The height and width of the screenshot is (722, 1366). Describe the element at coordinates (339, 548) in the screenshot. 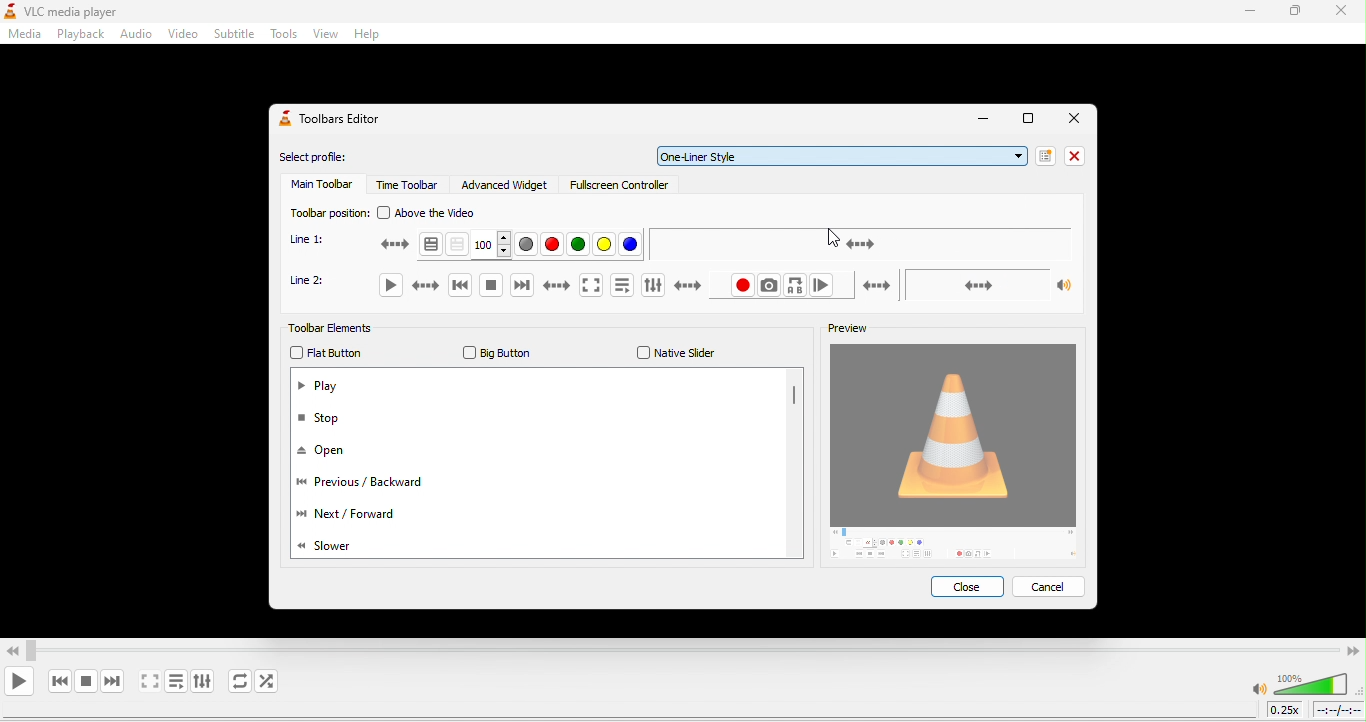

I see `s` at that location.